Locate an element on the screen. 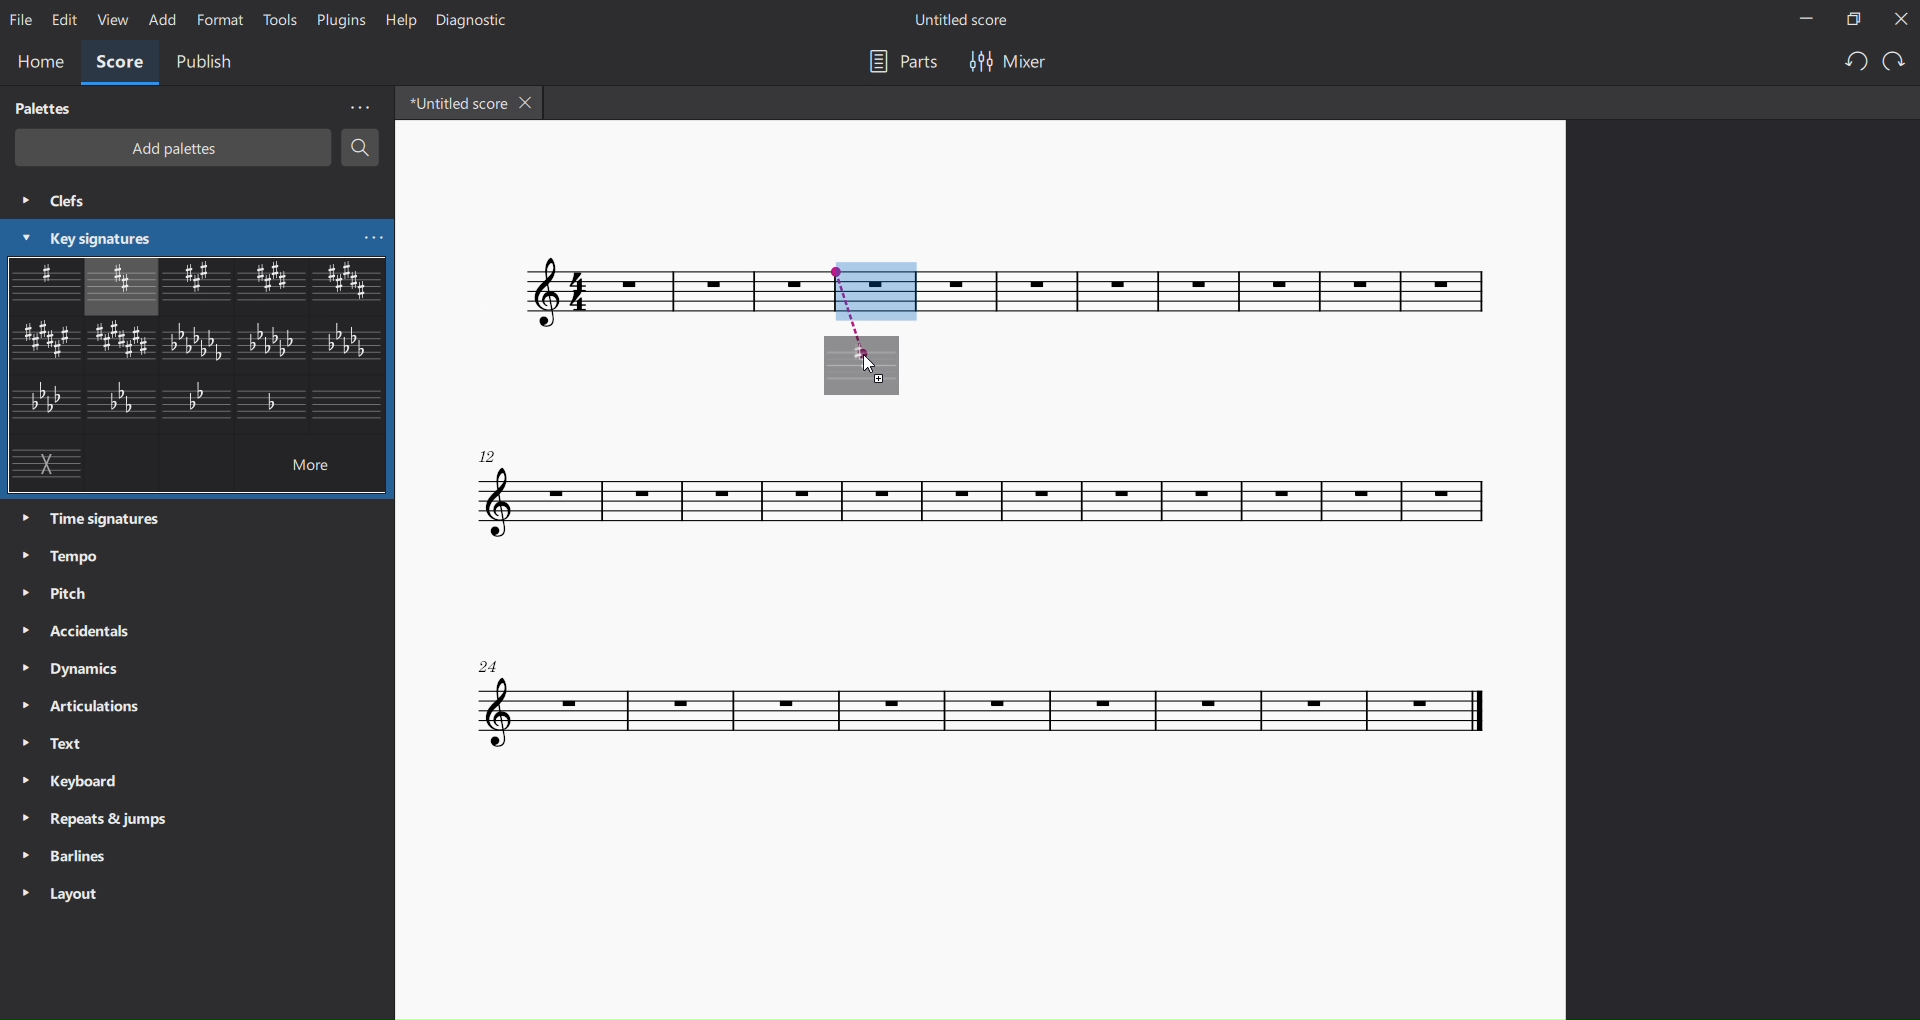 Image resolution: width=1920 pixels, height=1020 pixels. more is located at coordinates (307, 467).